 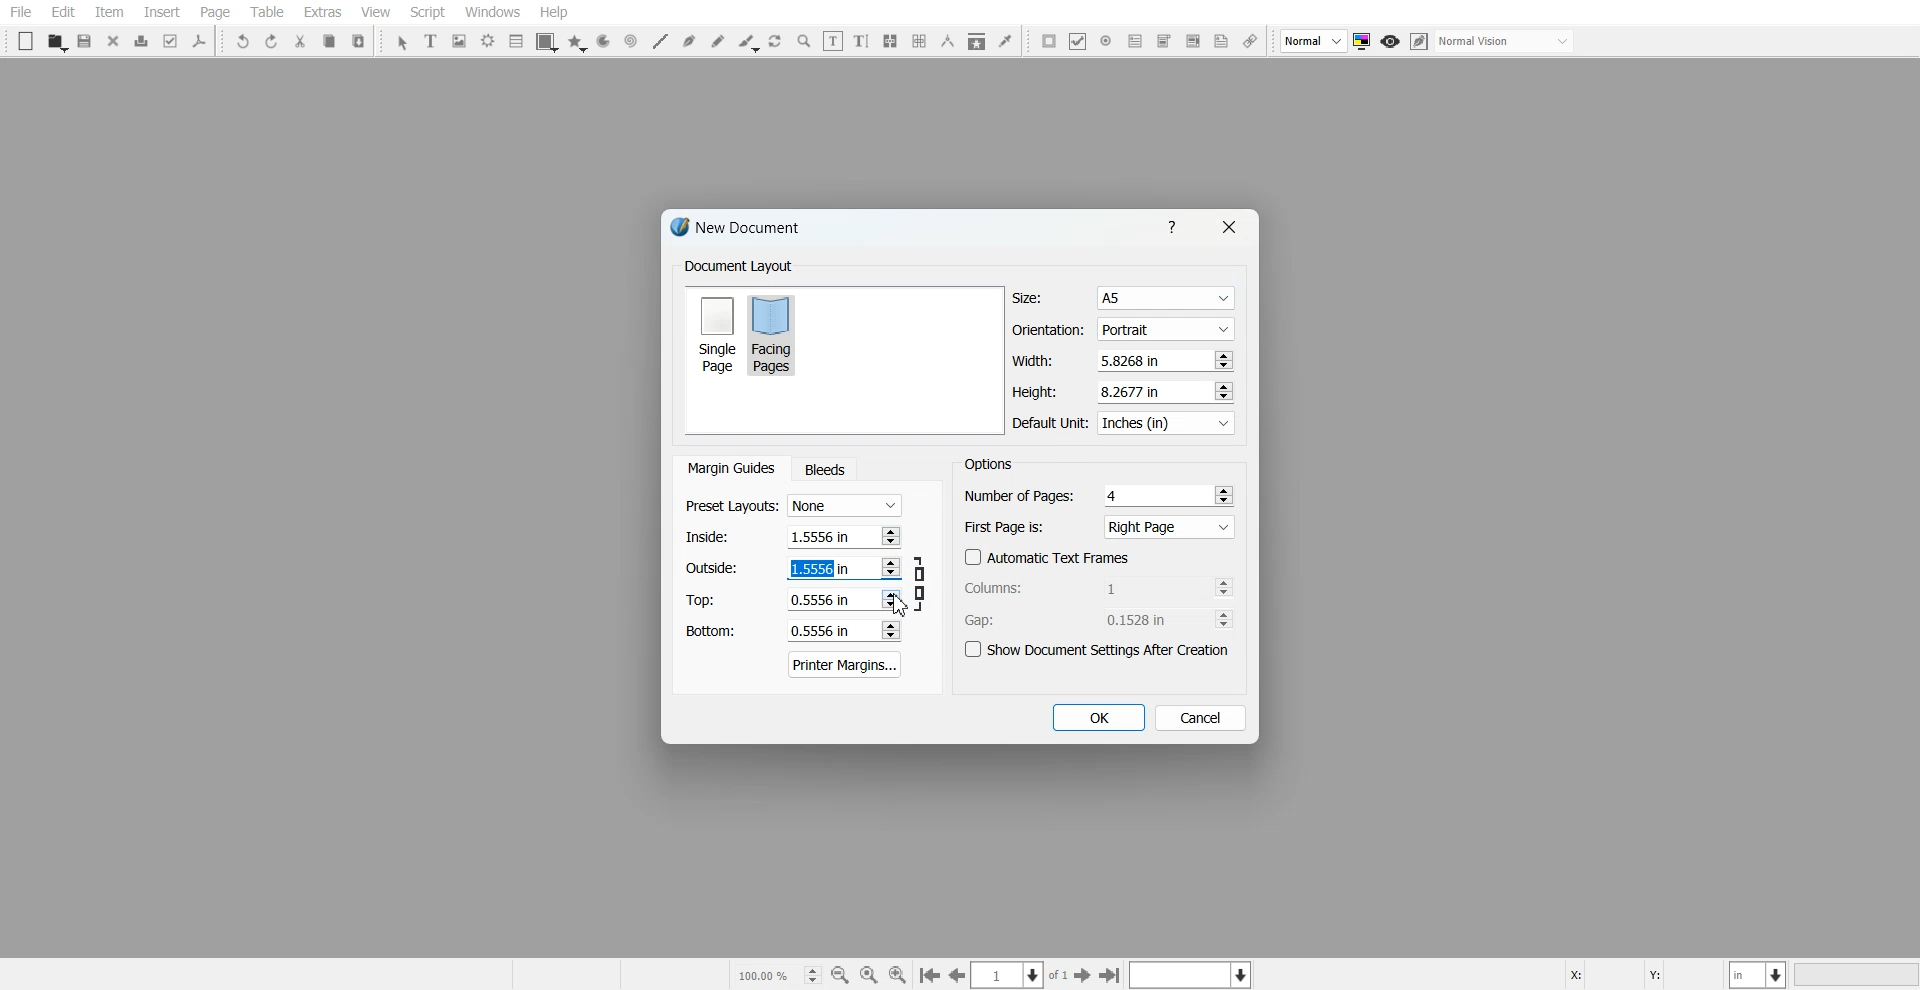 What do you see at coordinates (428, 12) in the screenshot?
I see `Script` at bounding box center [428, 12].